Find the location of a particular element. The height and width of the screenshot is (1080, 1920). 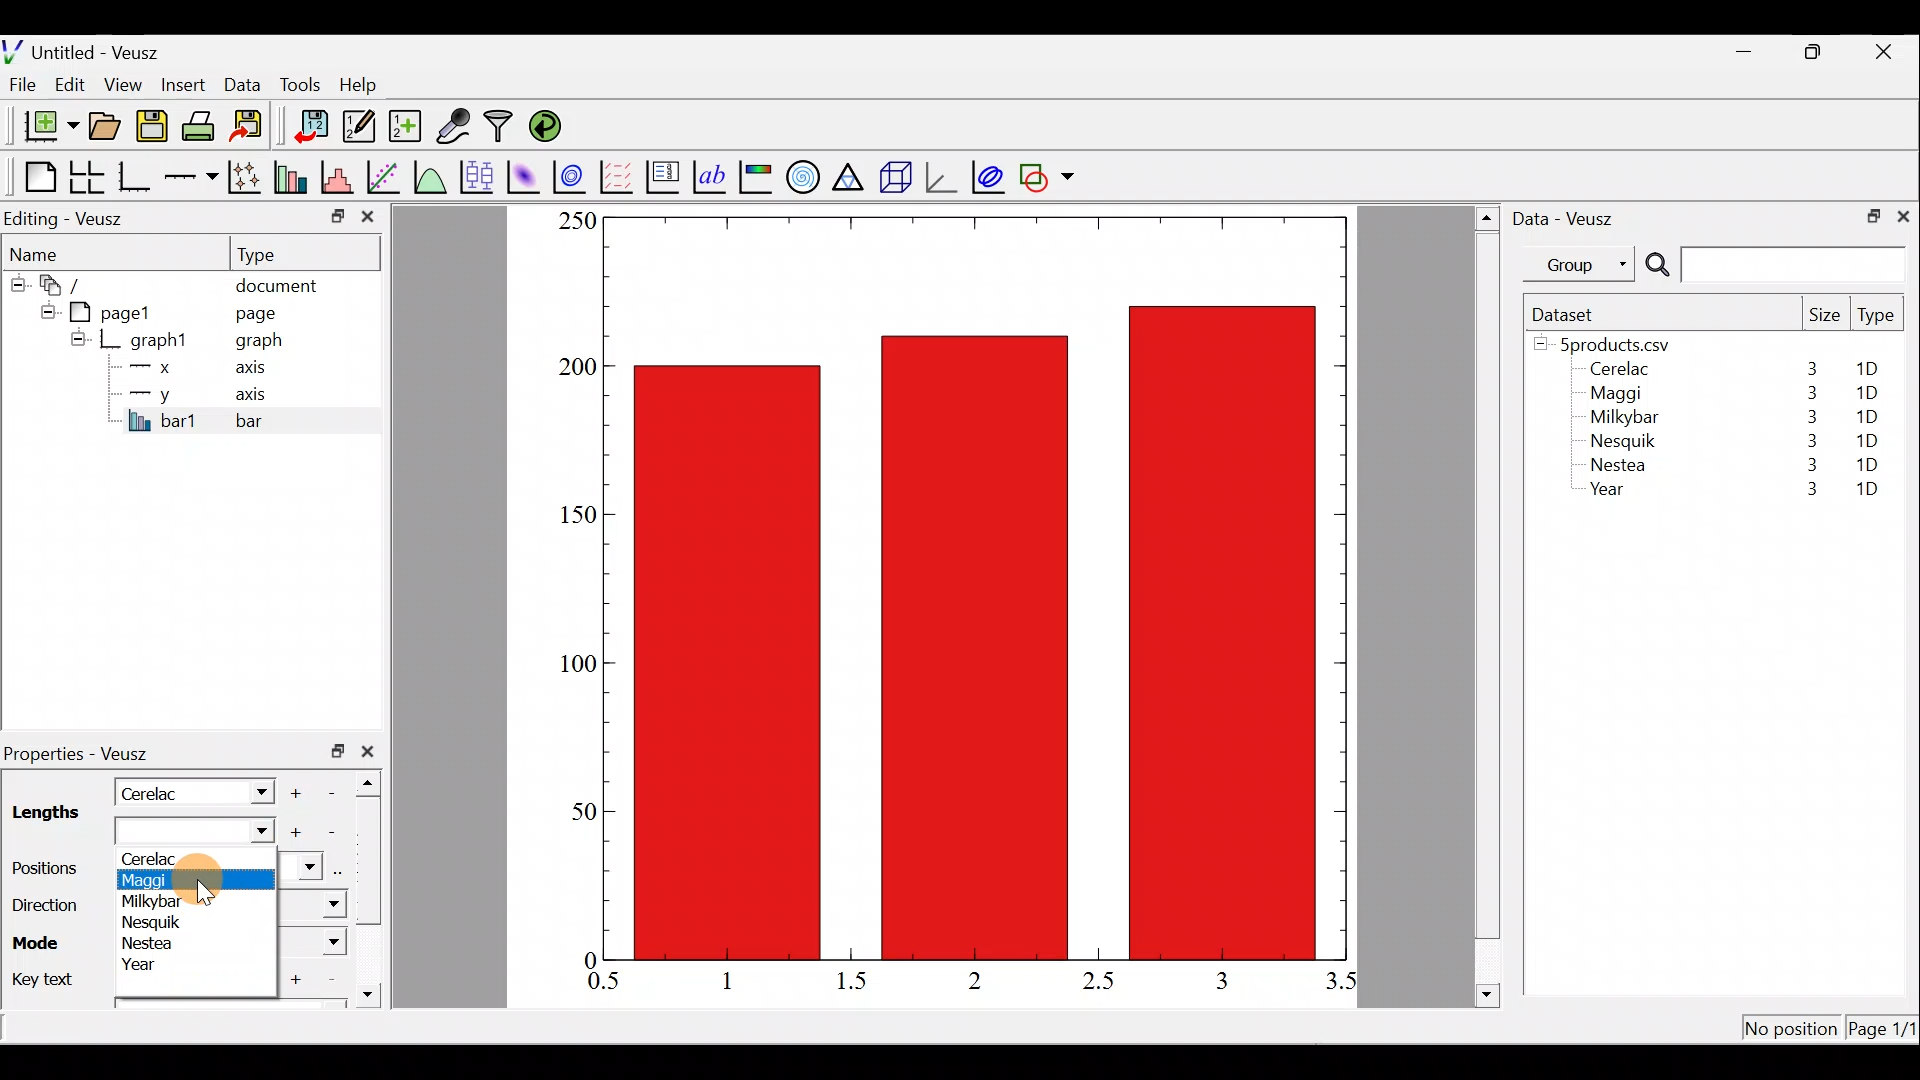

Key text is located at coordinates (43, 976).